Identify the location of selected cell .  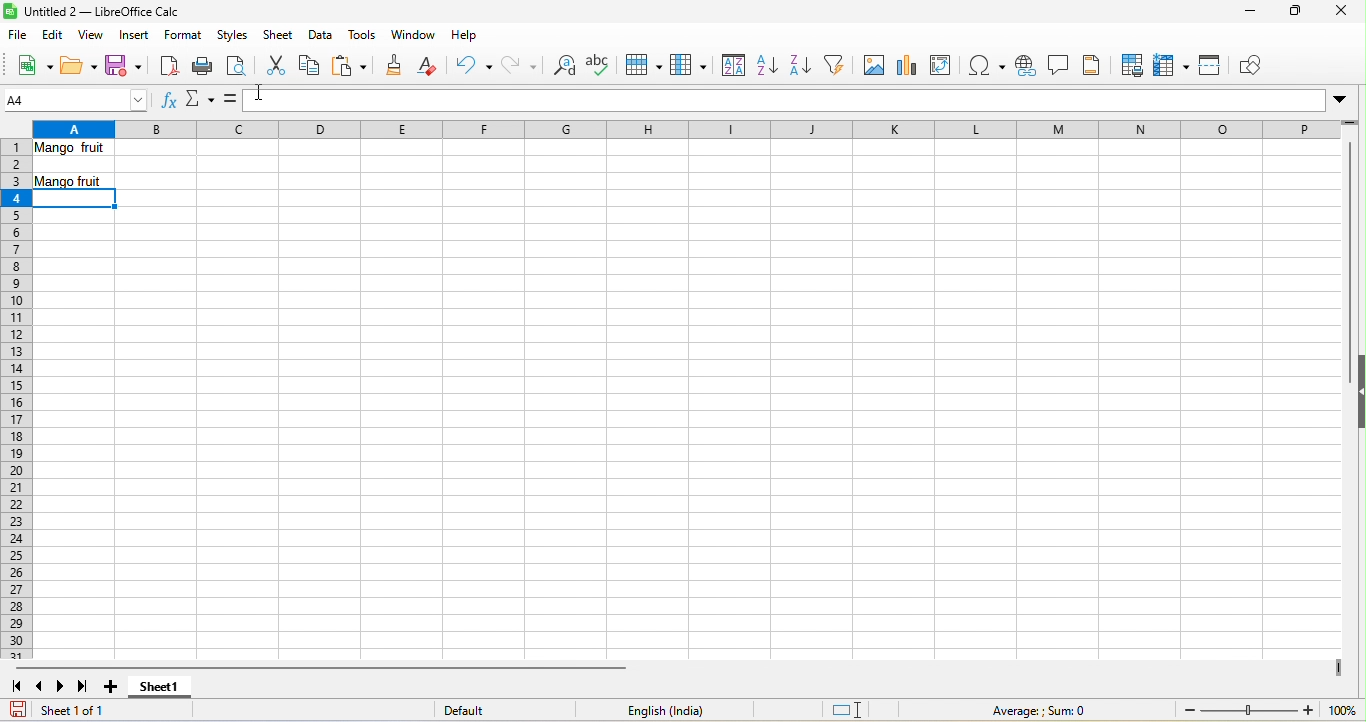
(75, 199).